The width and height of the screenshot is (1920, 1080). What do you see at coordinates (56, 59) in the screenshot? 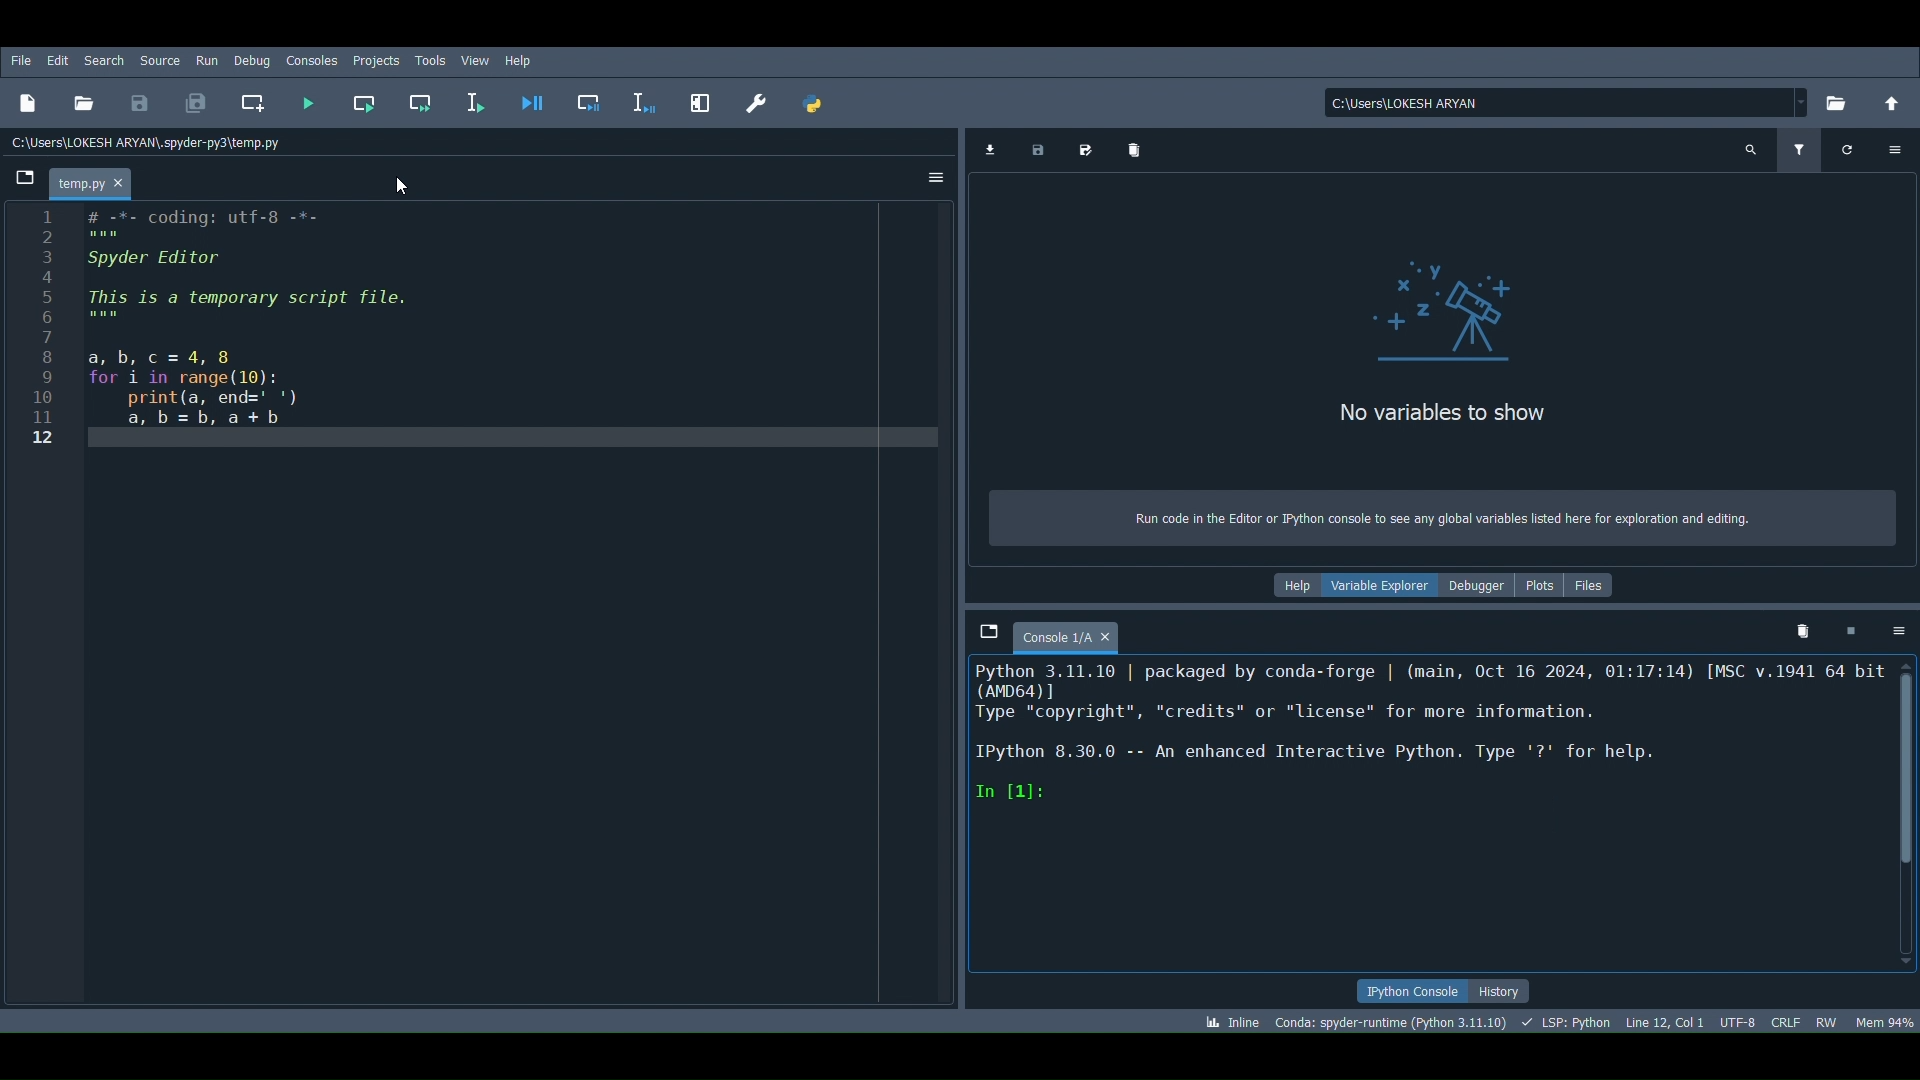
I see `Edit` at bounding box center [56, 59].